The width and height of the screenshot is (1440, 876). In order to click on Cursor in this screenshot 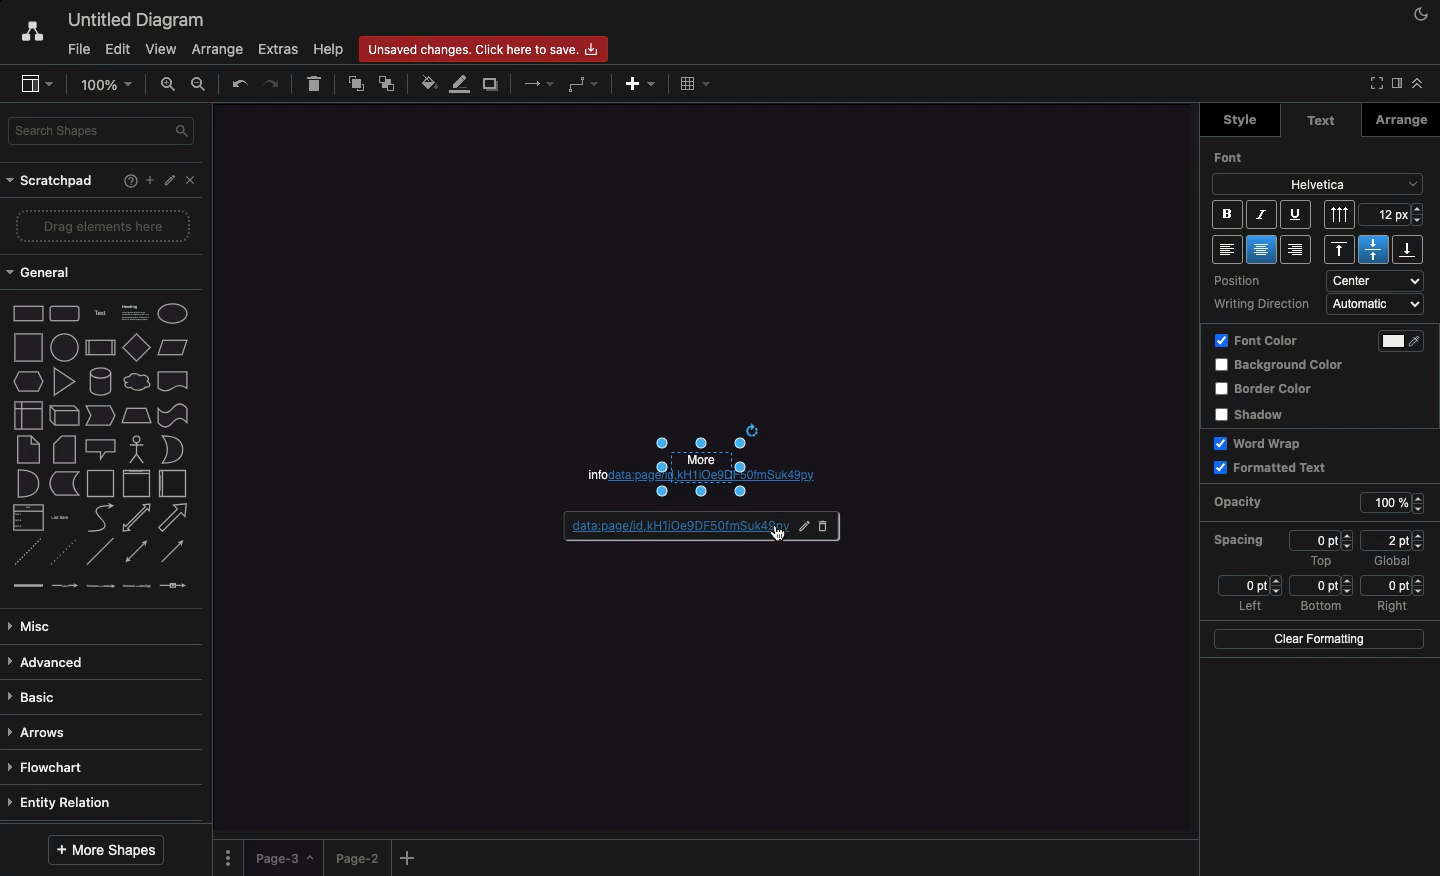, I will do `click(778, 533)`.